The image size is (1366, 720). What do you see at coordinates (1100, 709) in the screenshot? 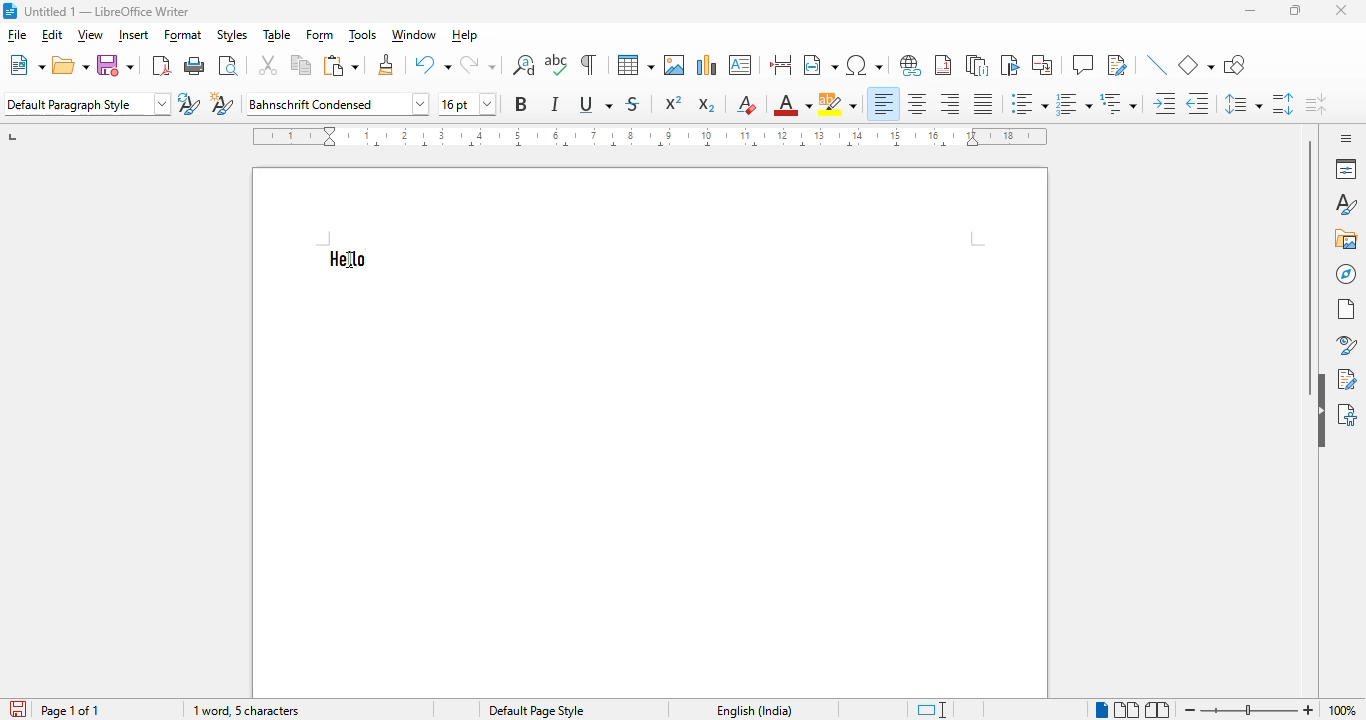
I see `single-page view` at bounding box center [1100, 709].